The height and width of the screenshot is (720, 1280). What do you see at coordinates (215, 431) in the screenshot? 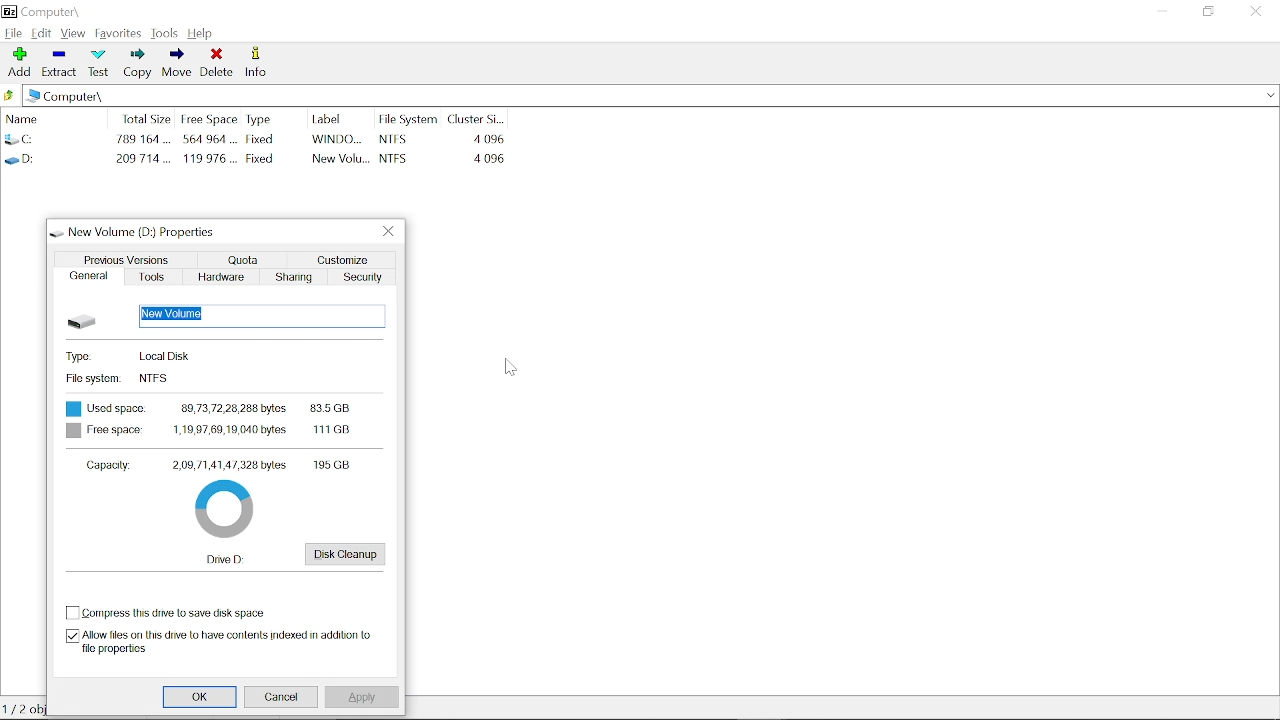
I see `Free space  1,19,97,69,19,040bytes  111GB` at bounding box center [215, 431].